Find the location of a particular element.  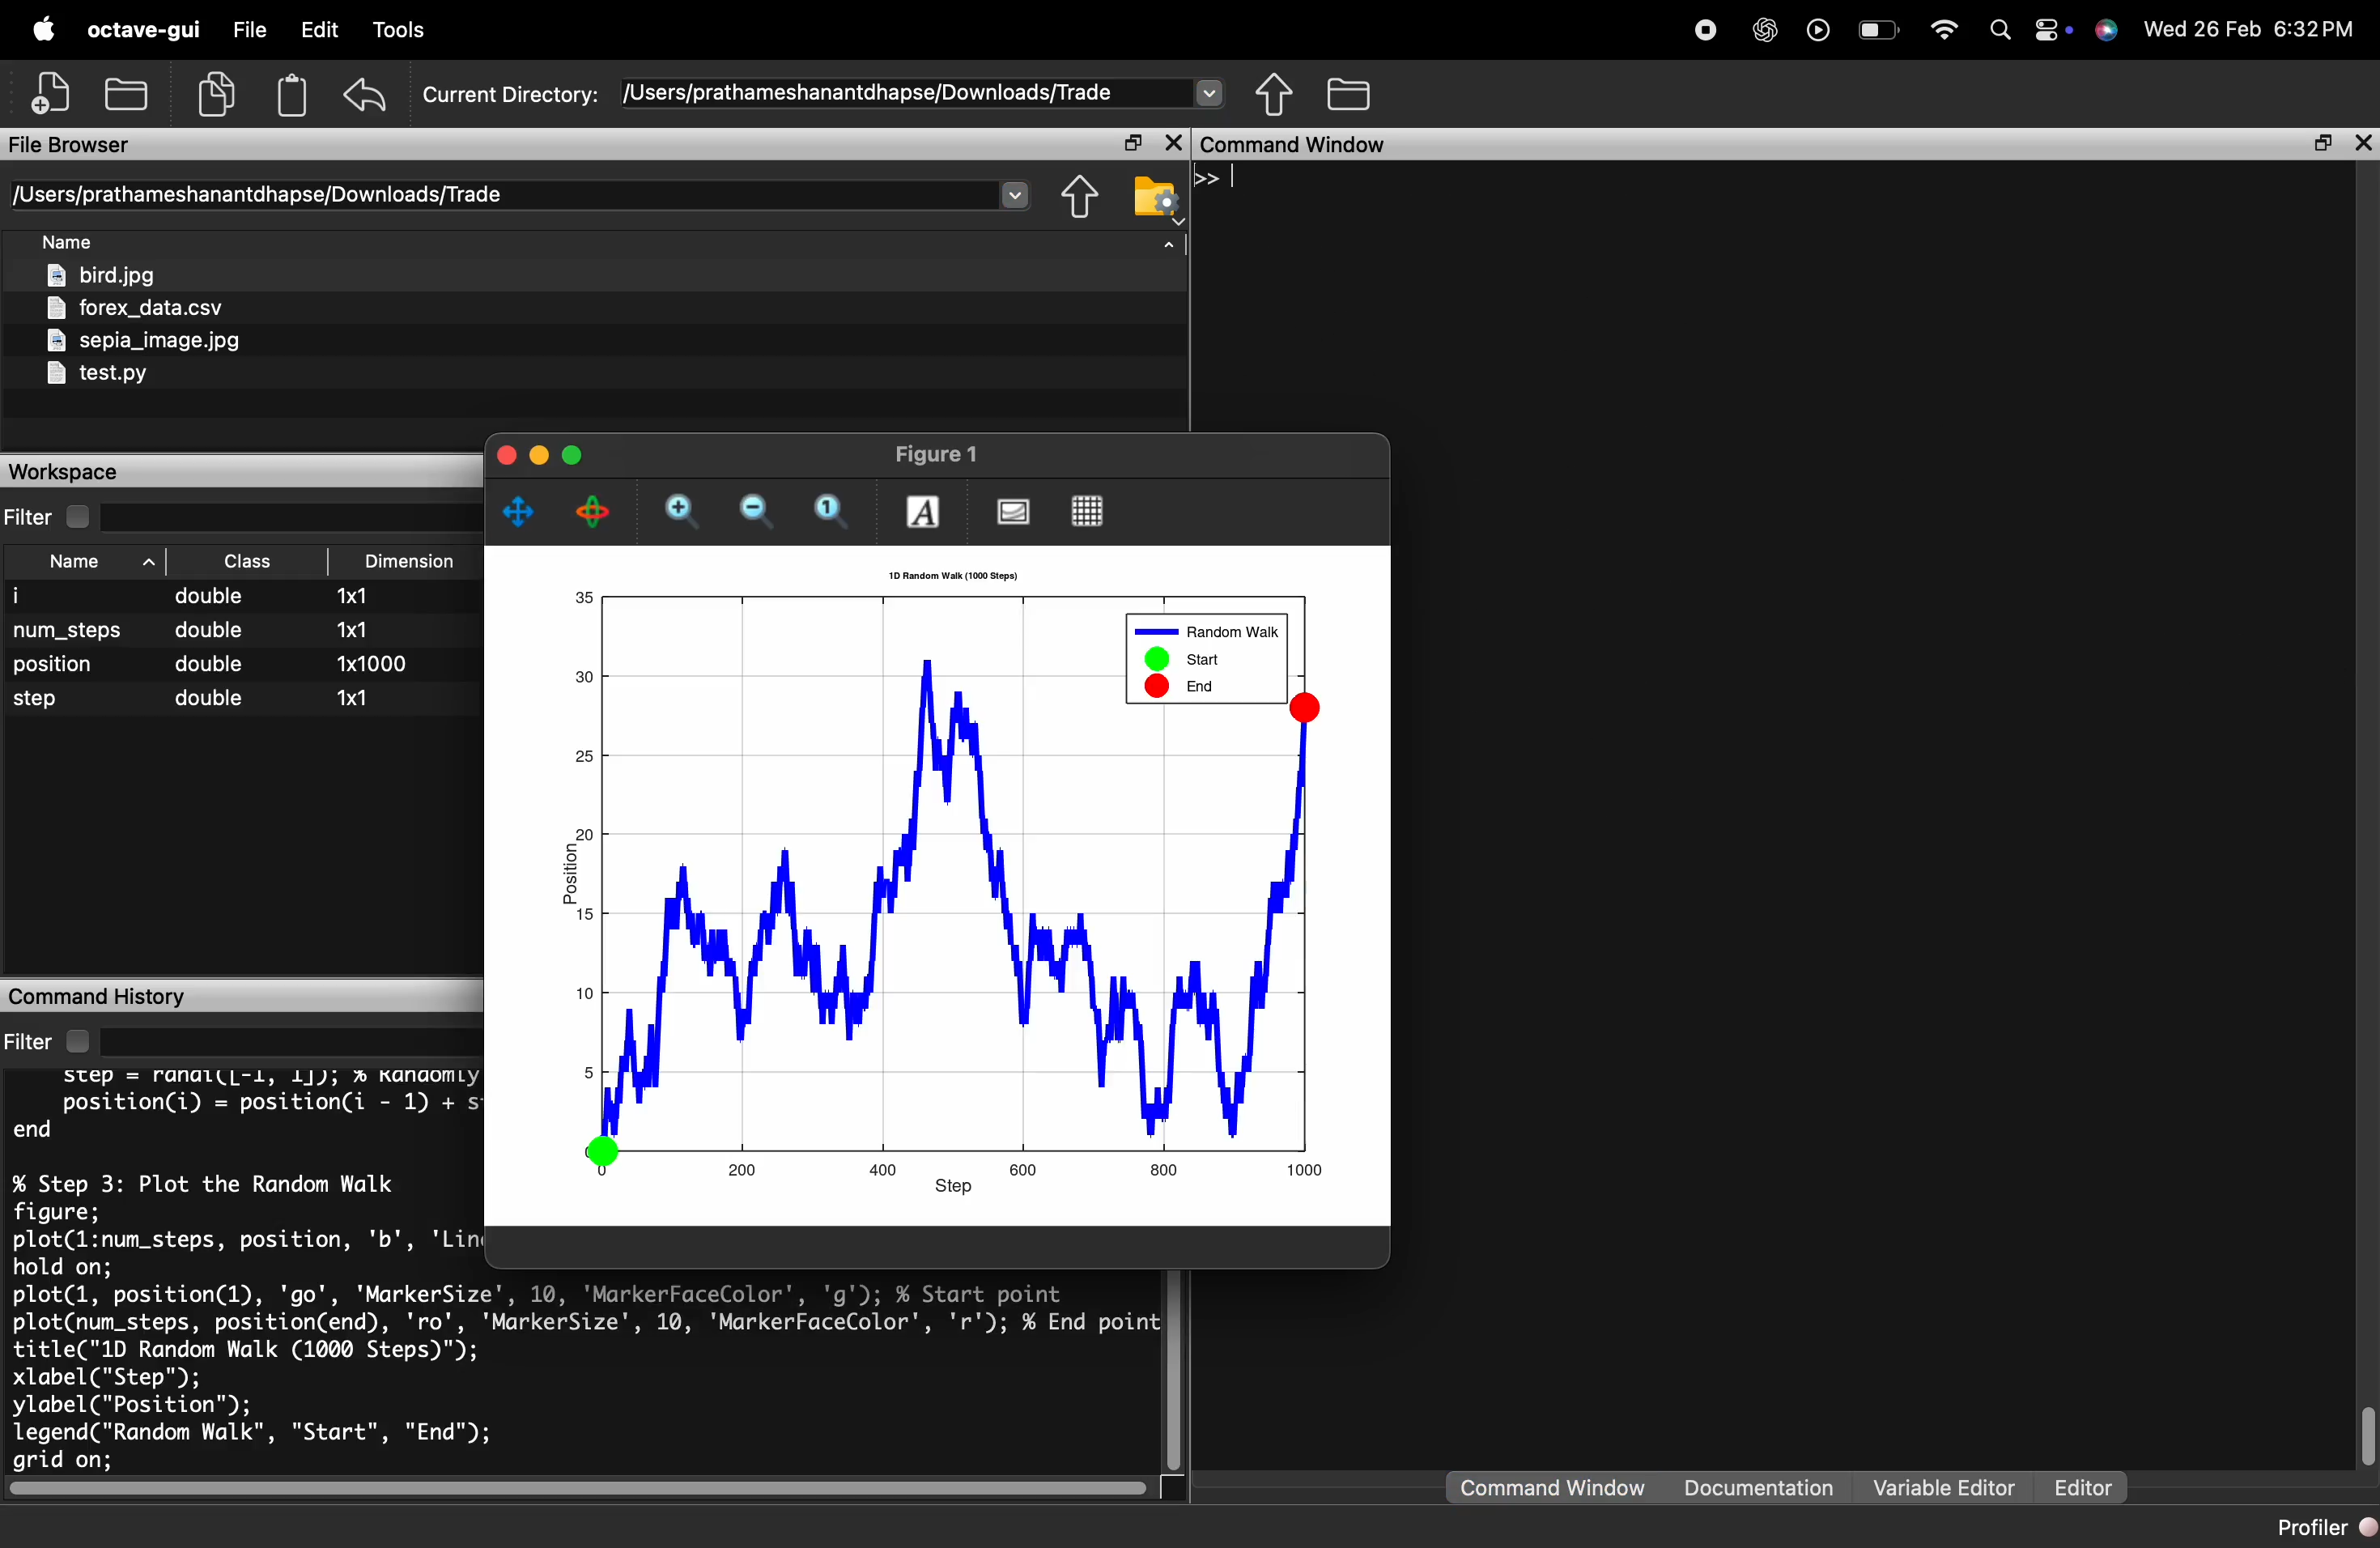

one directory up is located at coordinates (1276, 94).